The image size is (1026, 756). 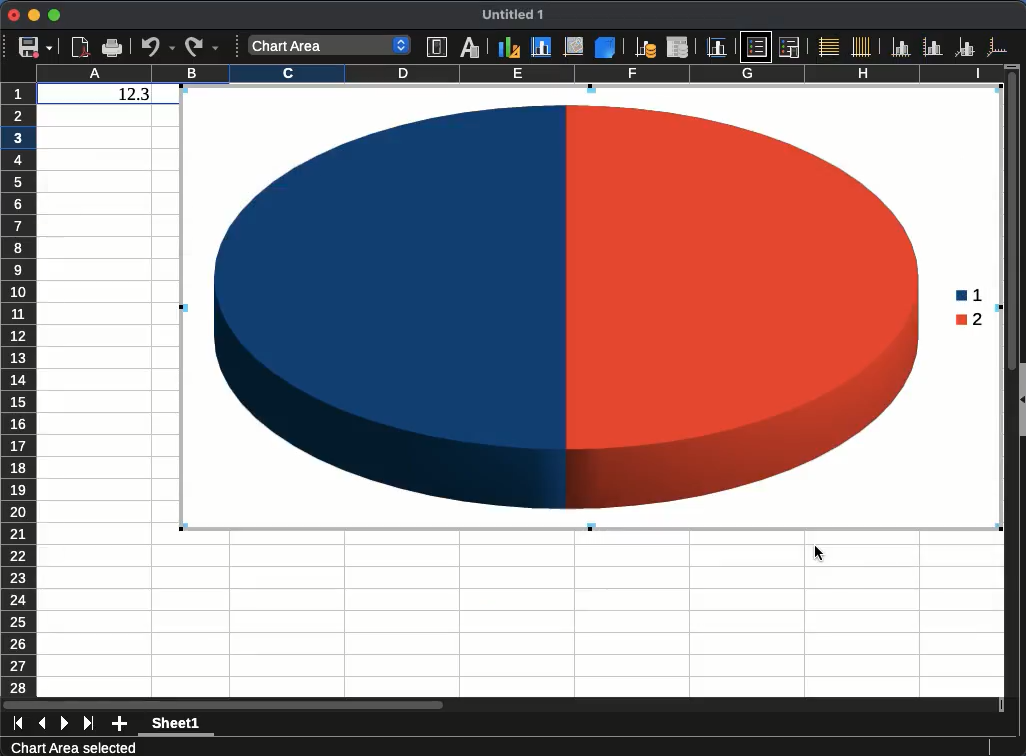 I want to click on Z axes, so click(x=965, y=47).